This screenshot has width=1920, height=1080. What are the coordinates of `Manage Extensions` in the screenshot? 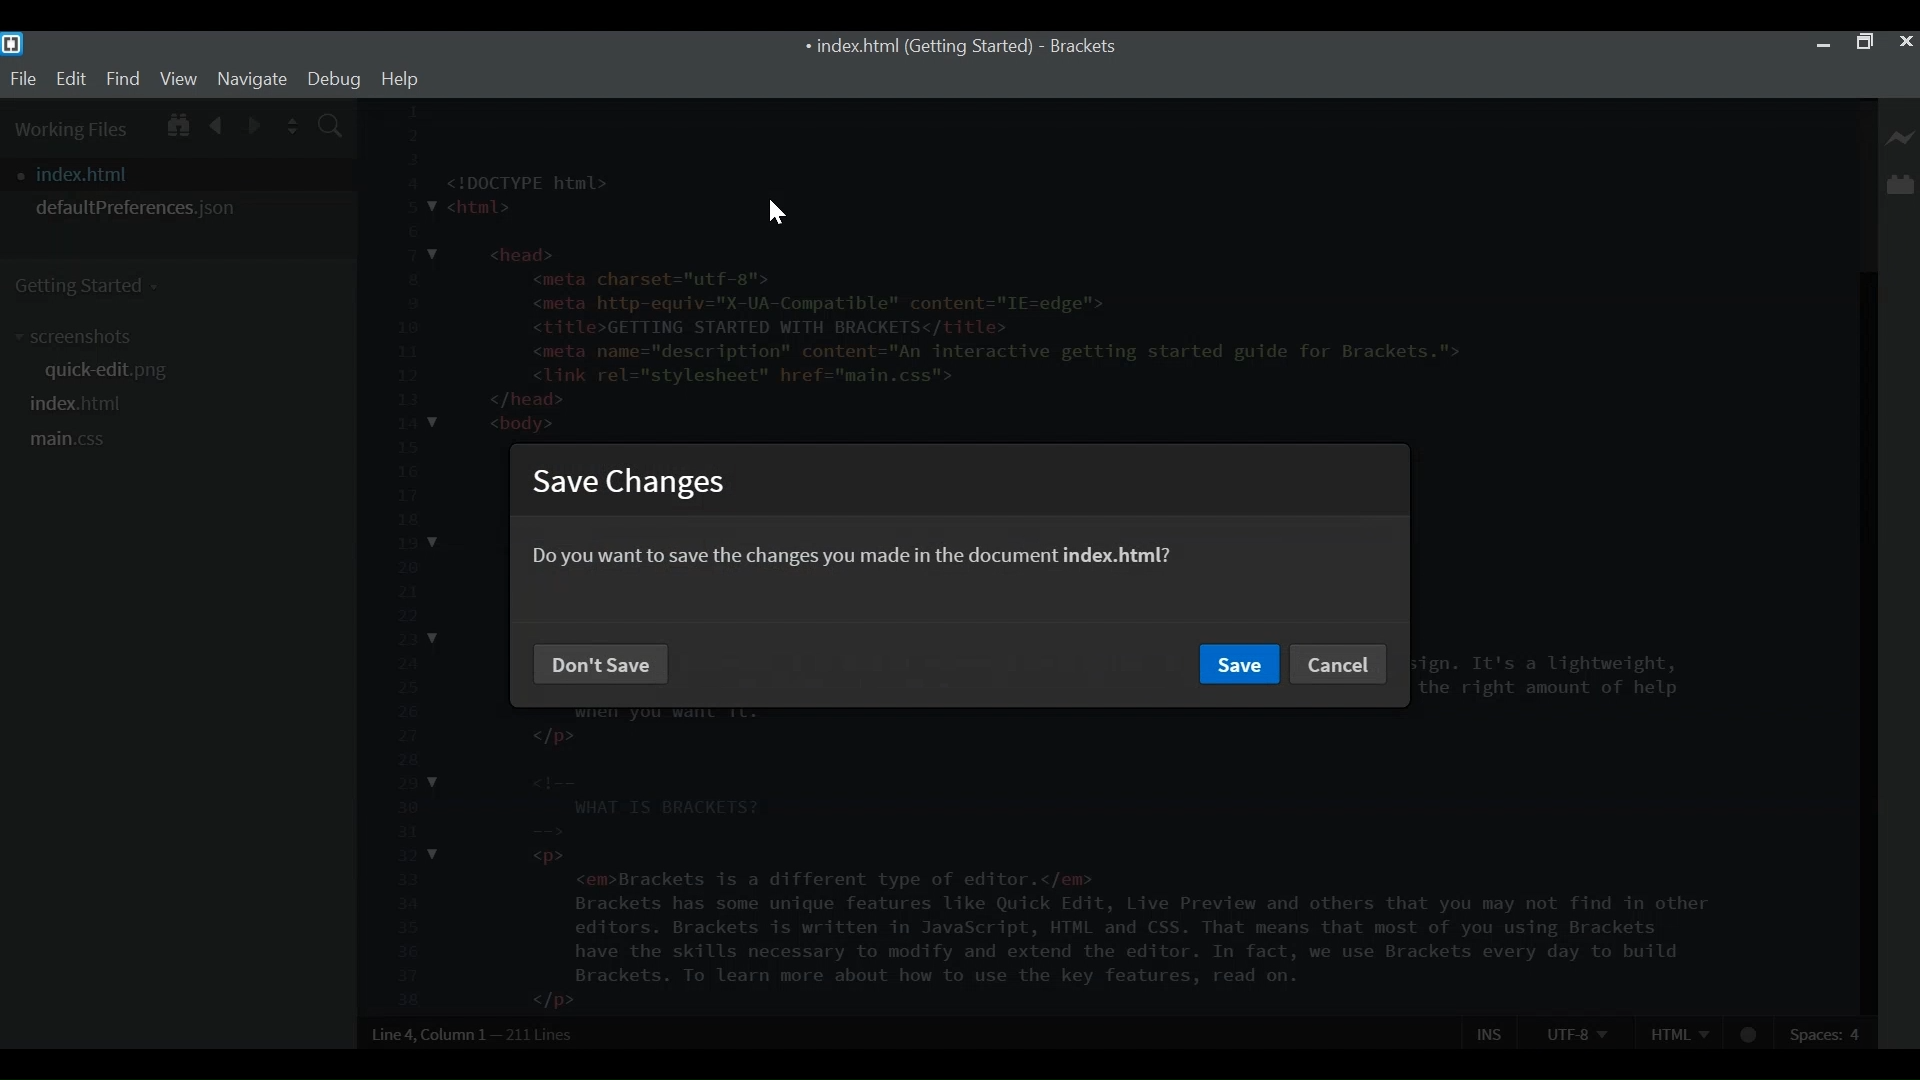 It's located at (1900, 184).